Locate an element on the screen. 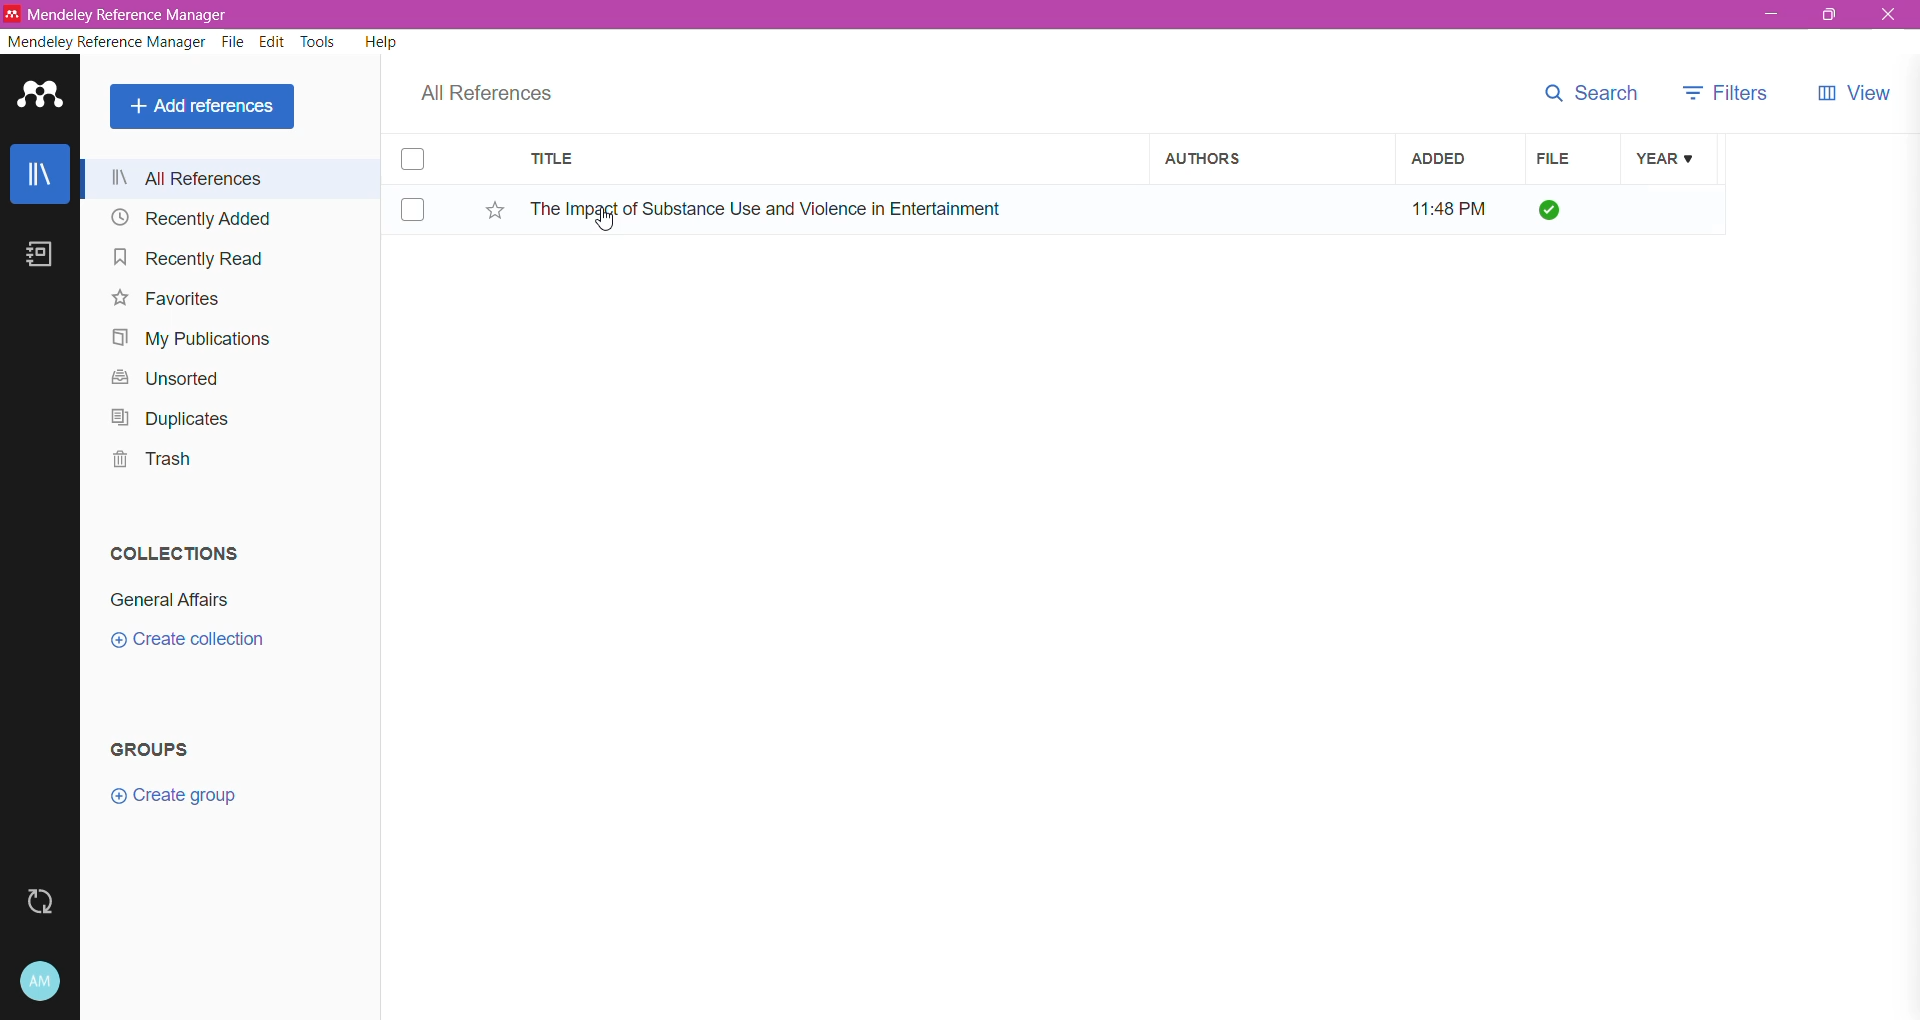 The width and height of the screenshot is (1920, 1020). cursor is located at coordinates (605, 227).